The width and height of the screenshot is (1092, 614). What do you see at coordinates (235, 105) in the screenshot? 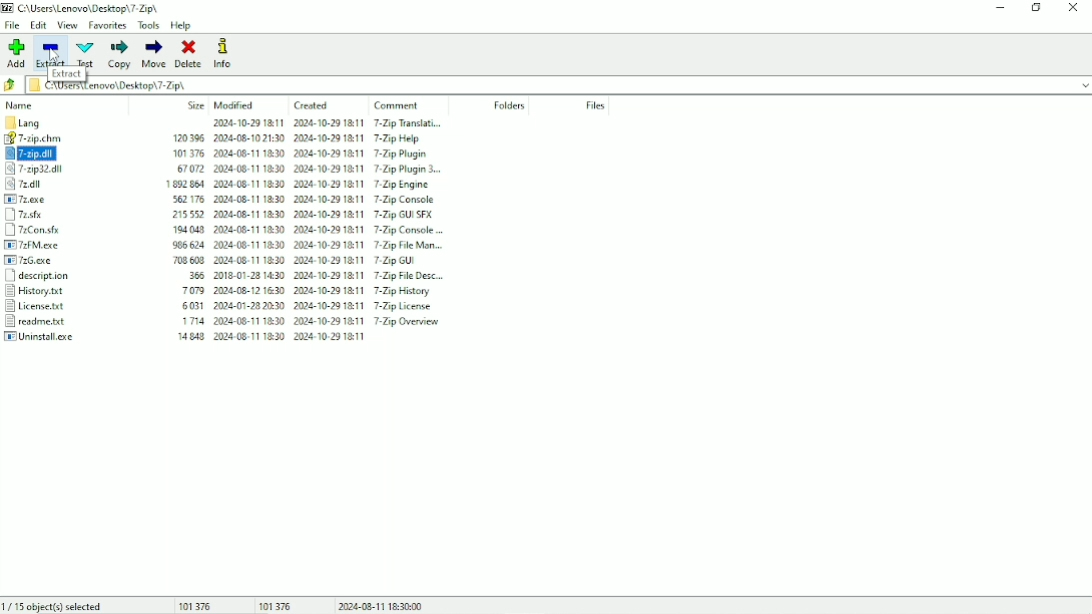
I see `Modified` at bounding box center [235, 105].